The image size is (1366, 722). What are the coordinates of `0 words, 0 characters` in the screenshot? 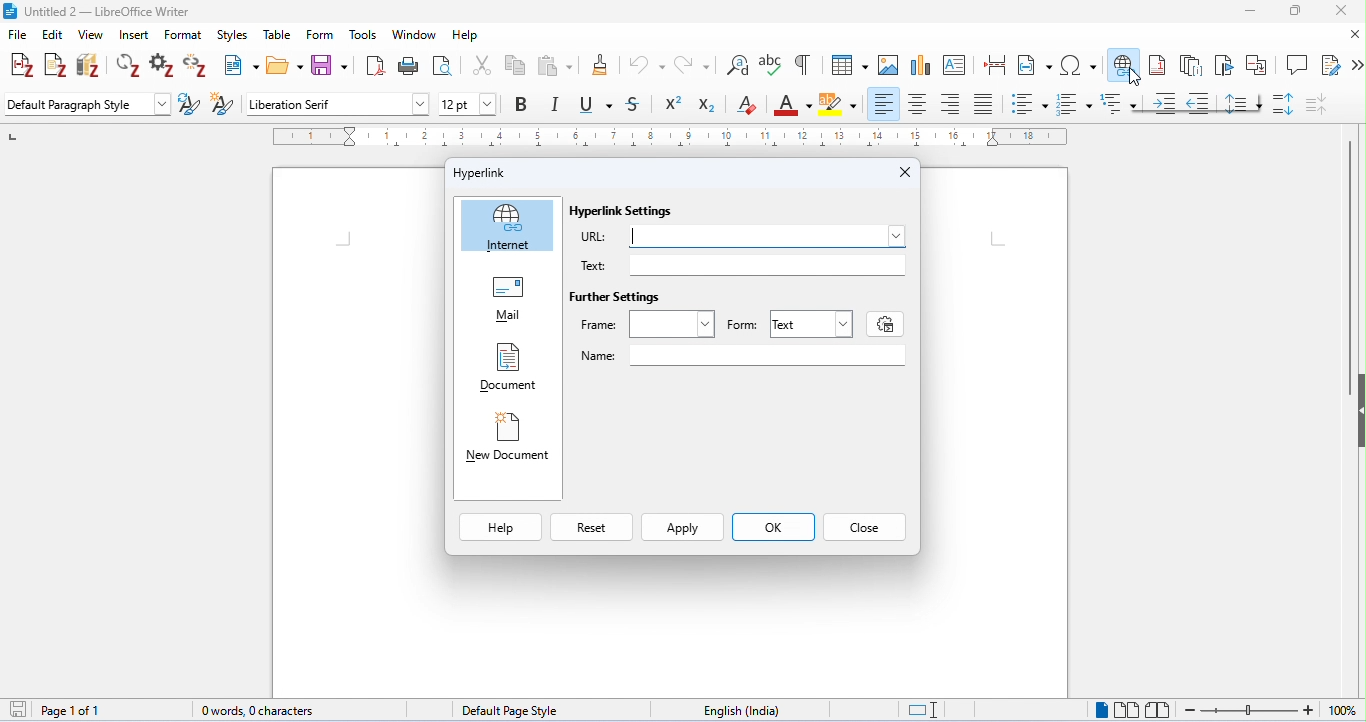 It's located at (260, 711).